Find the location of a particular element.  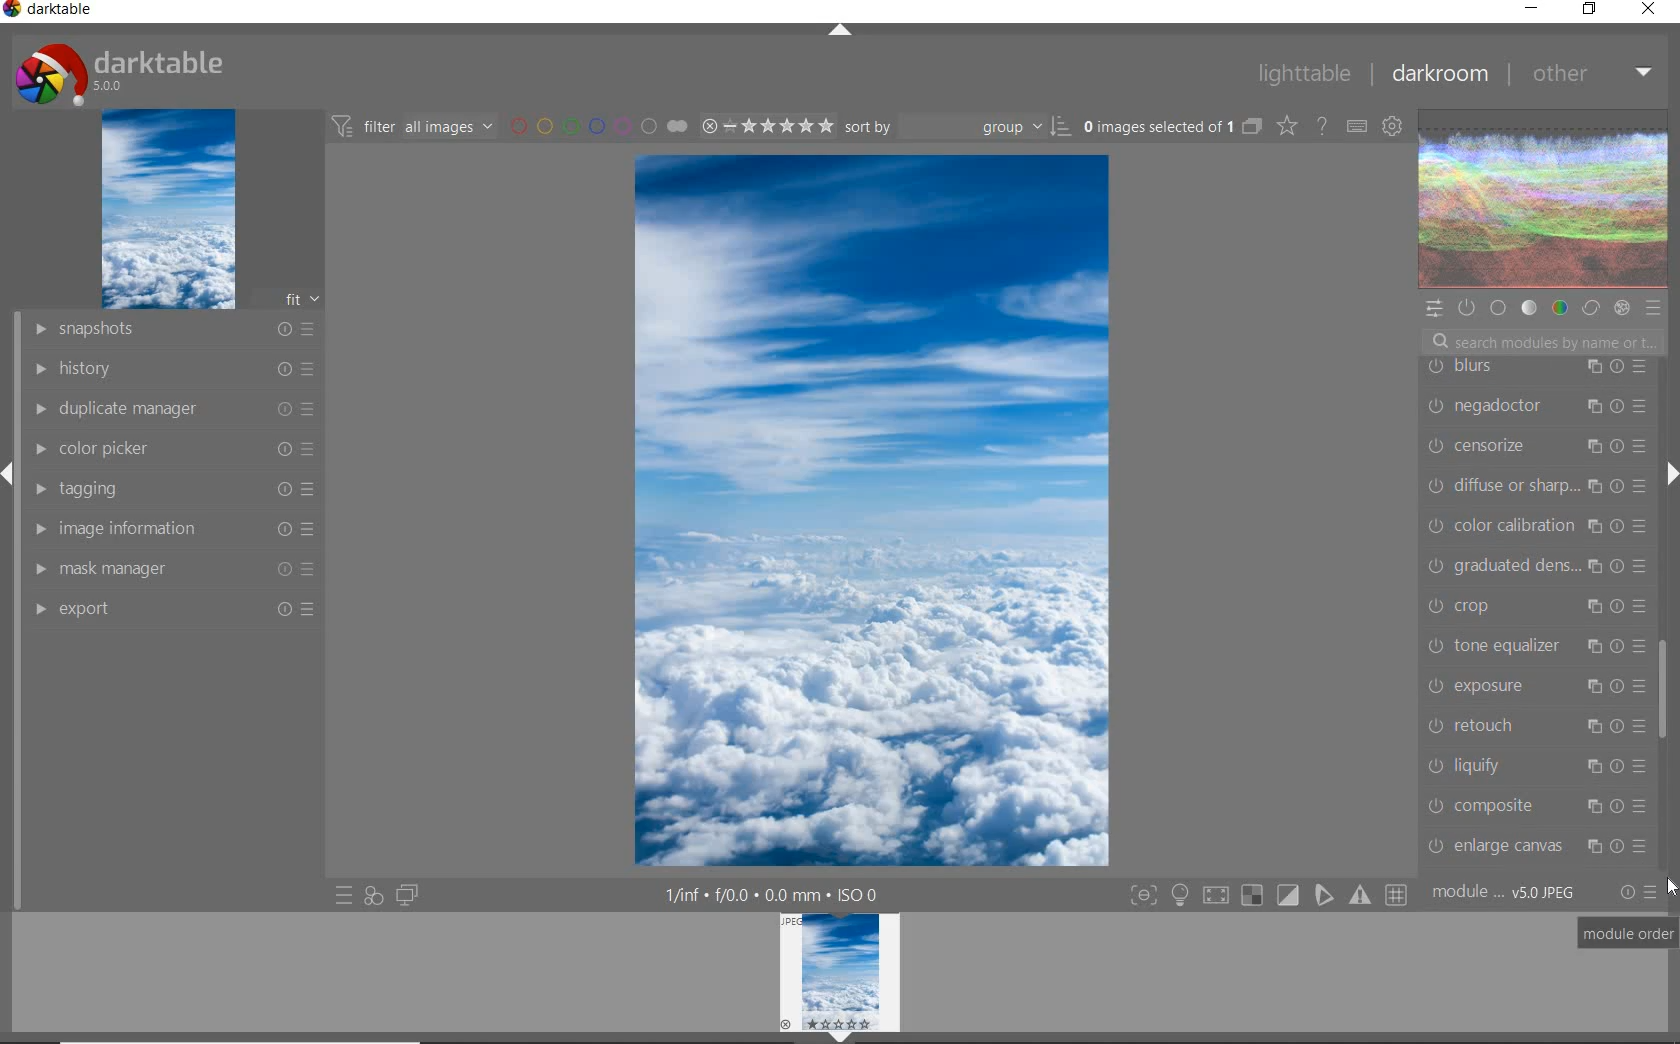

exposure is located at coordinates (1534, 685).